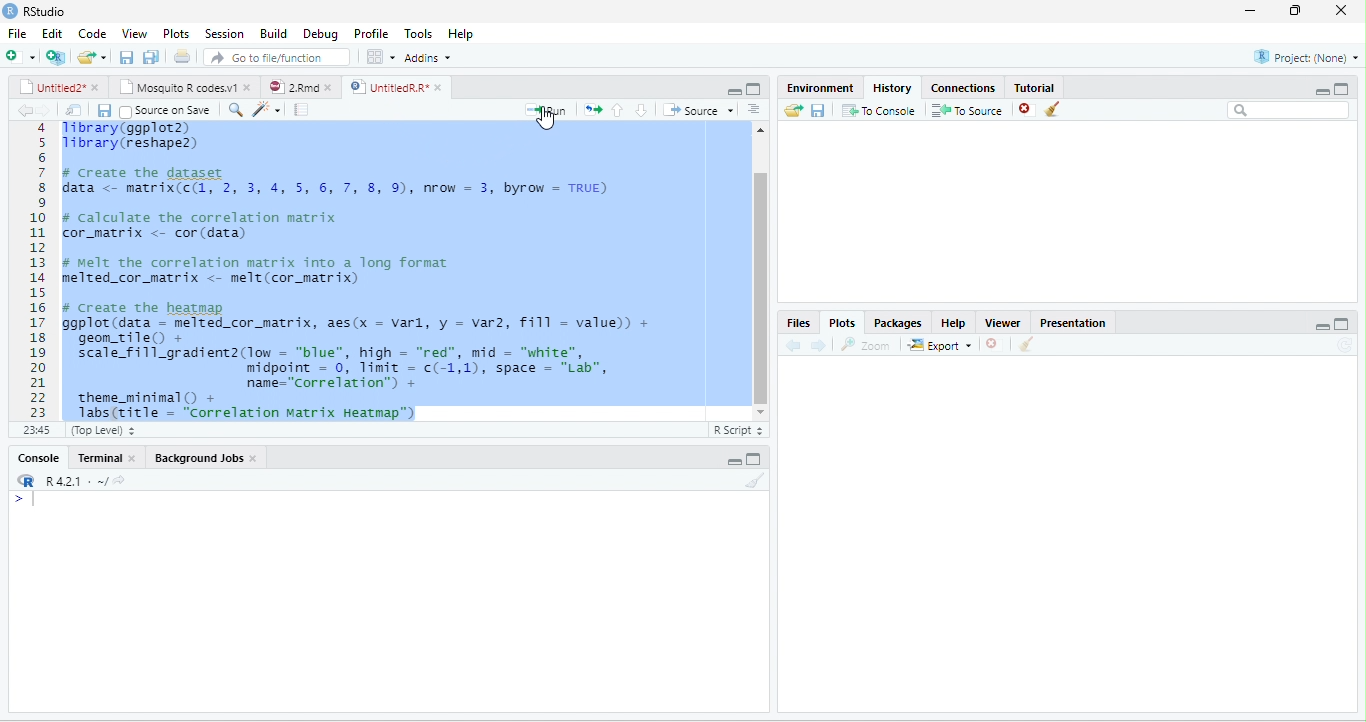 The image size is (1366, 722). Describe the element at coordinates (1295, 58) in the screenshot. I see `project none` at that location.